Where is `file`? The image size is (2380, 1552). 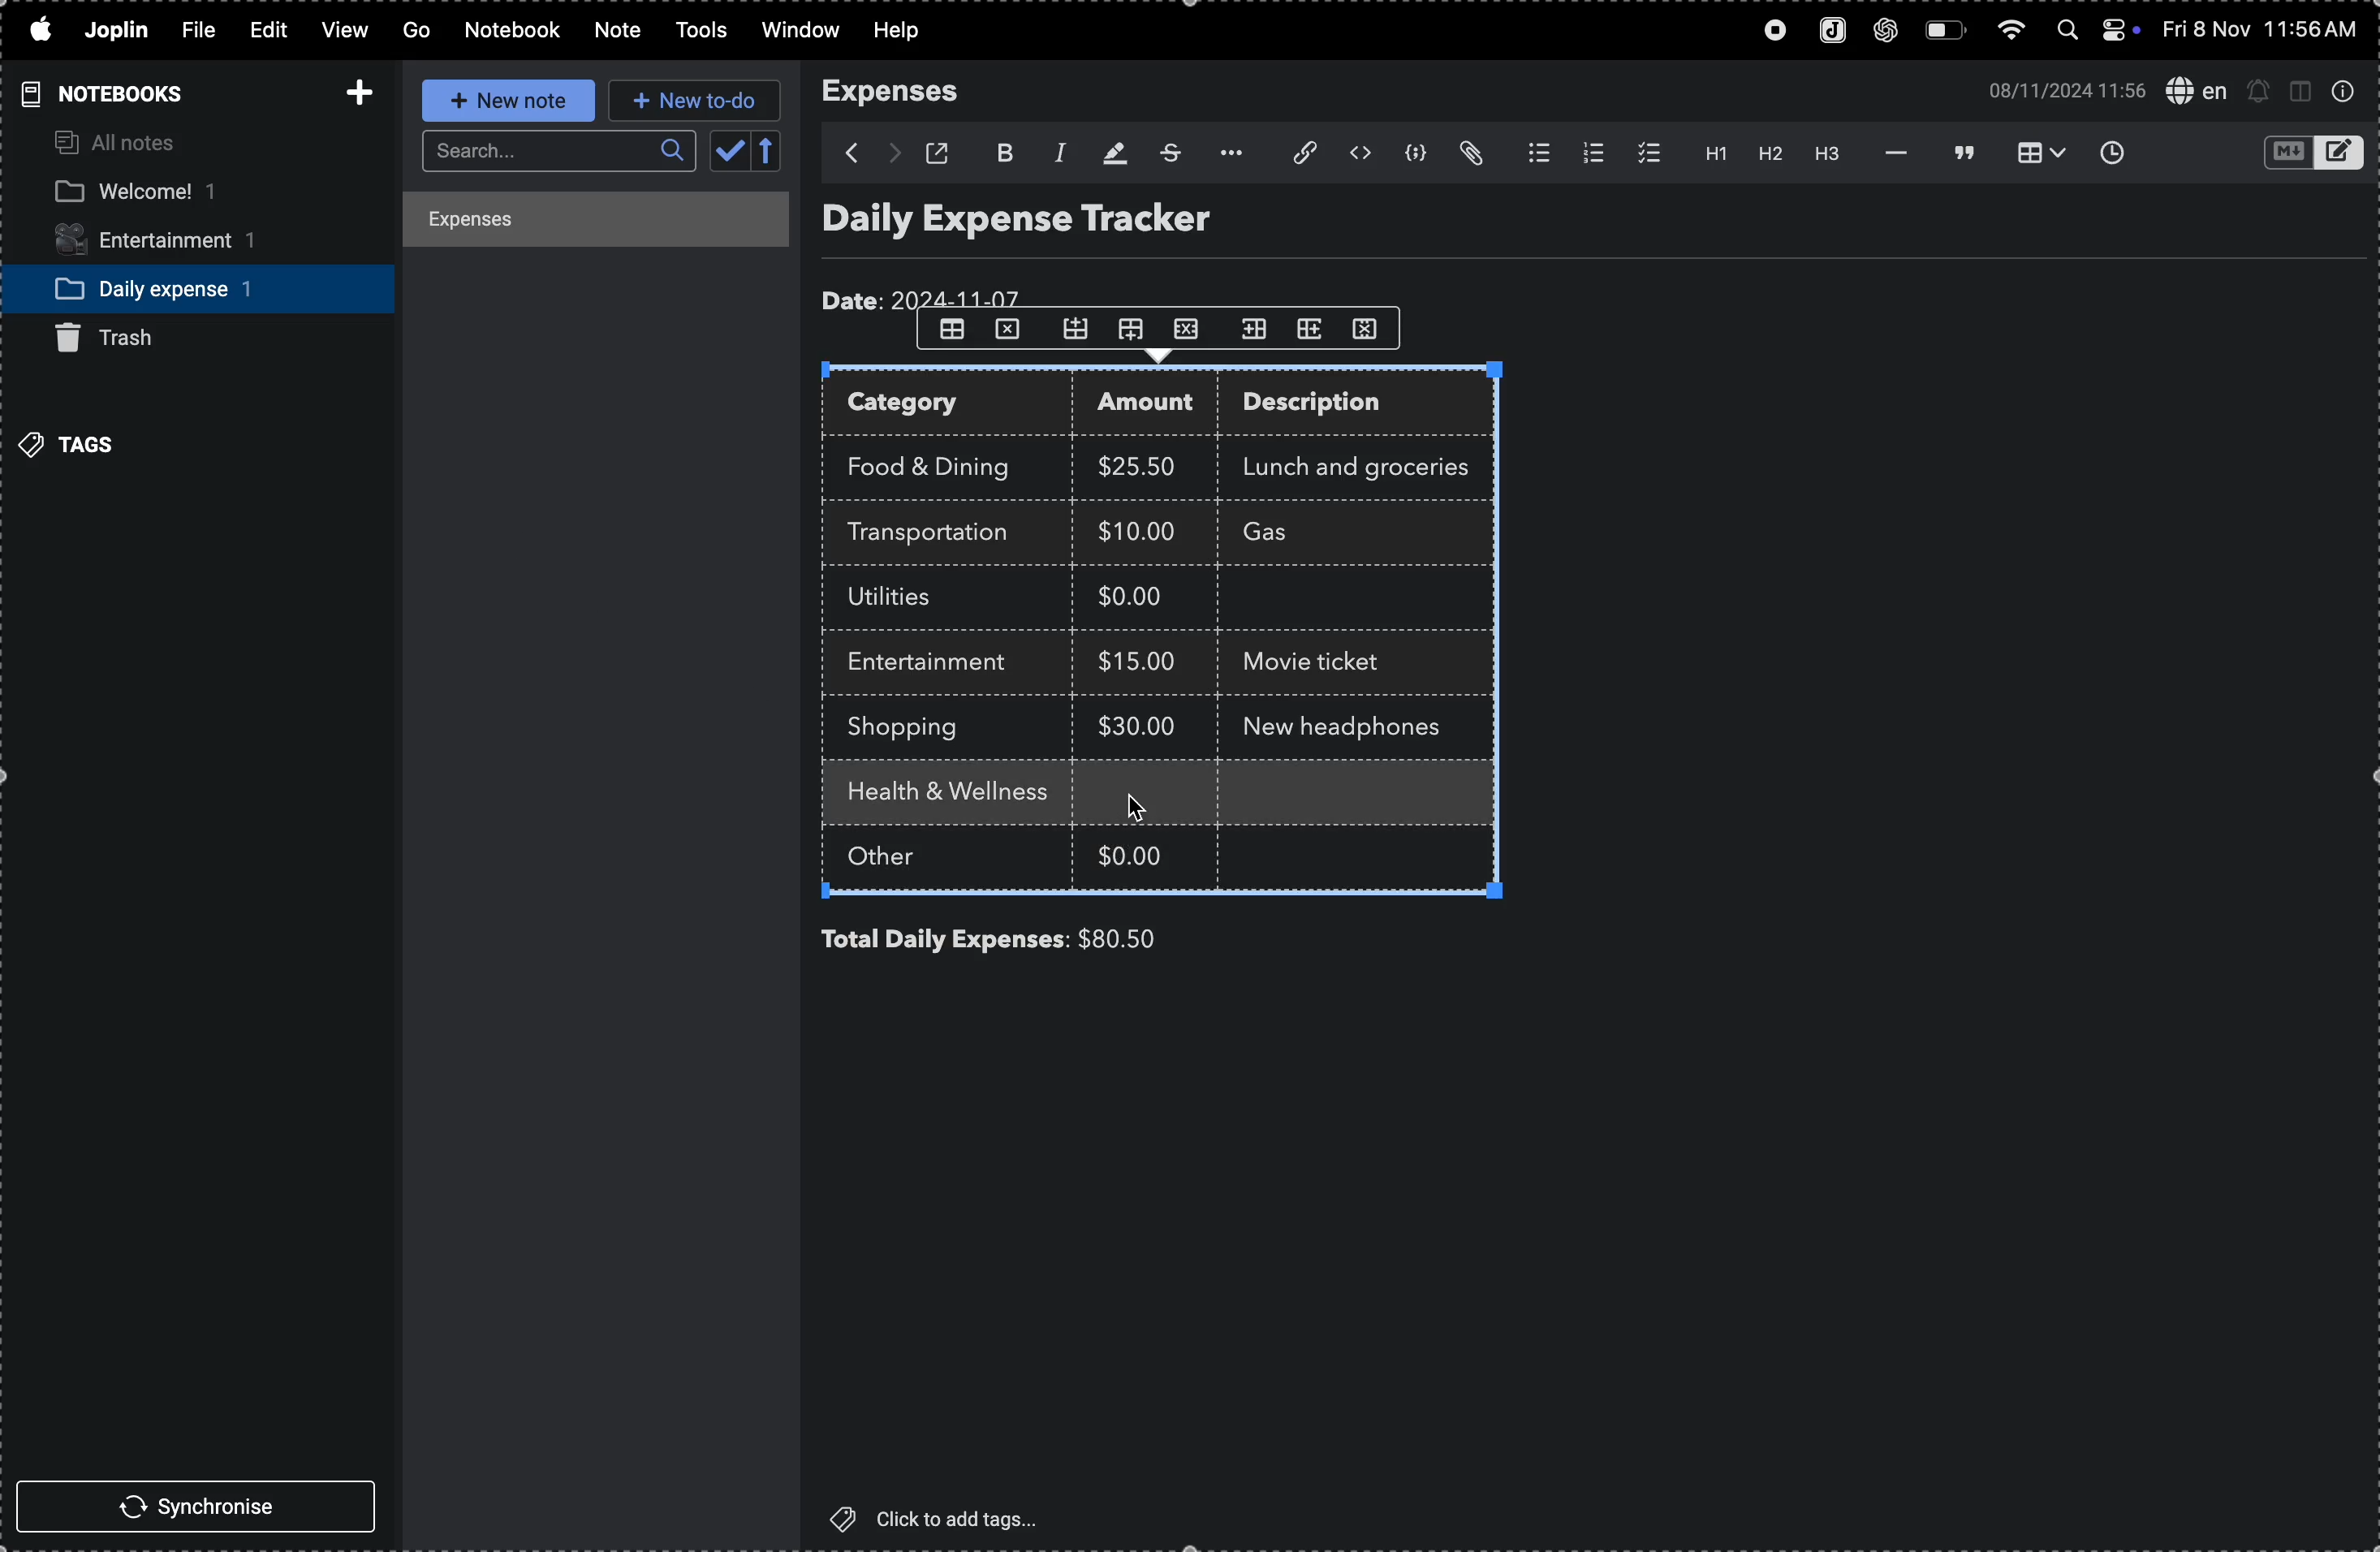
file is located at coordinates (195, 32).